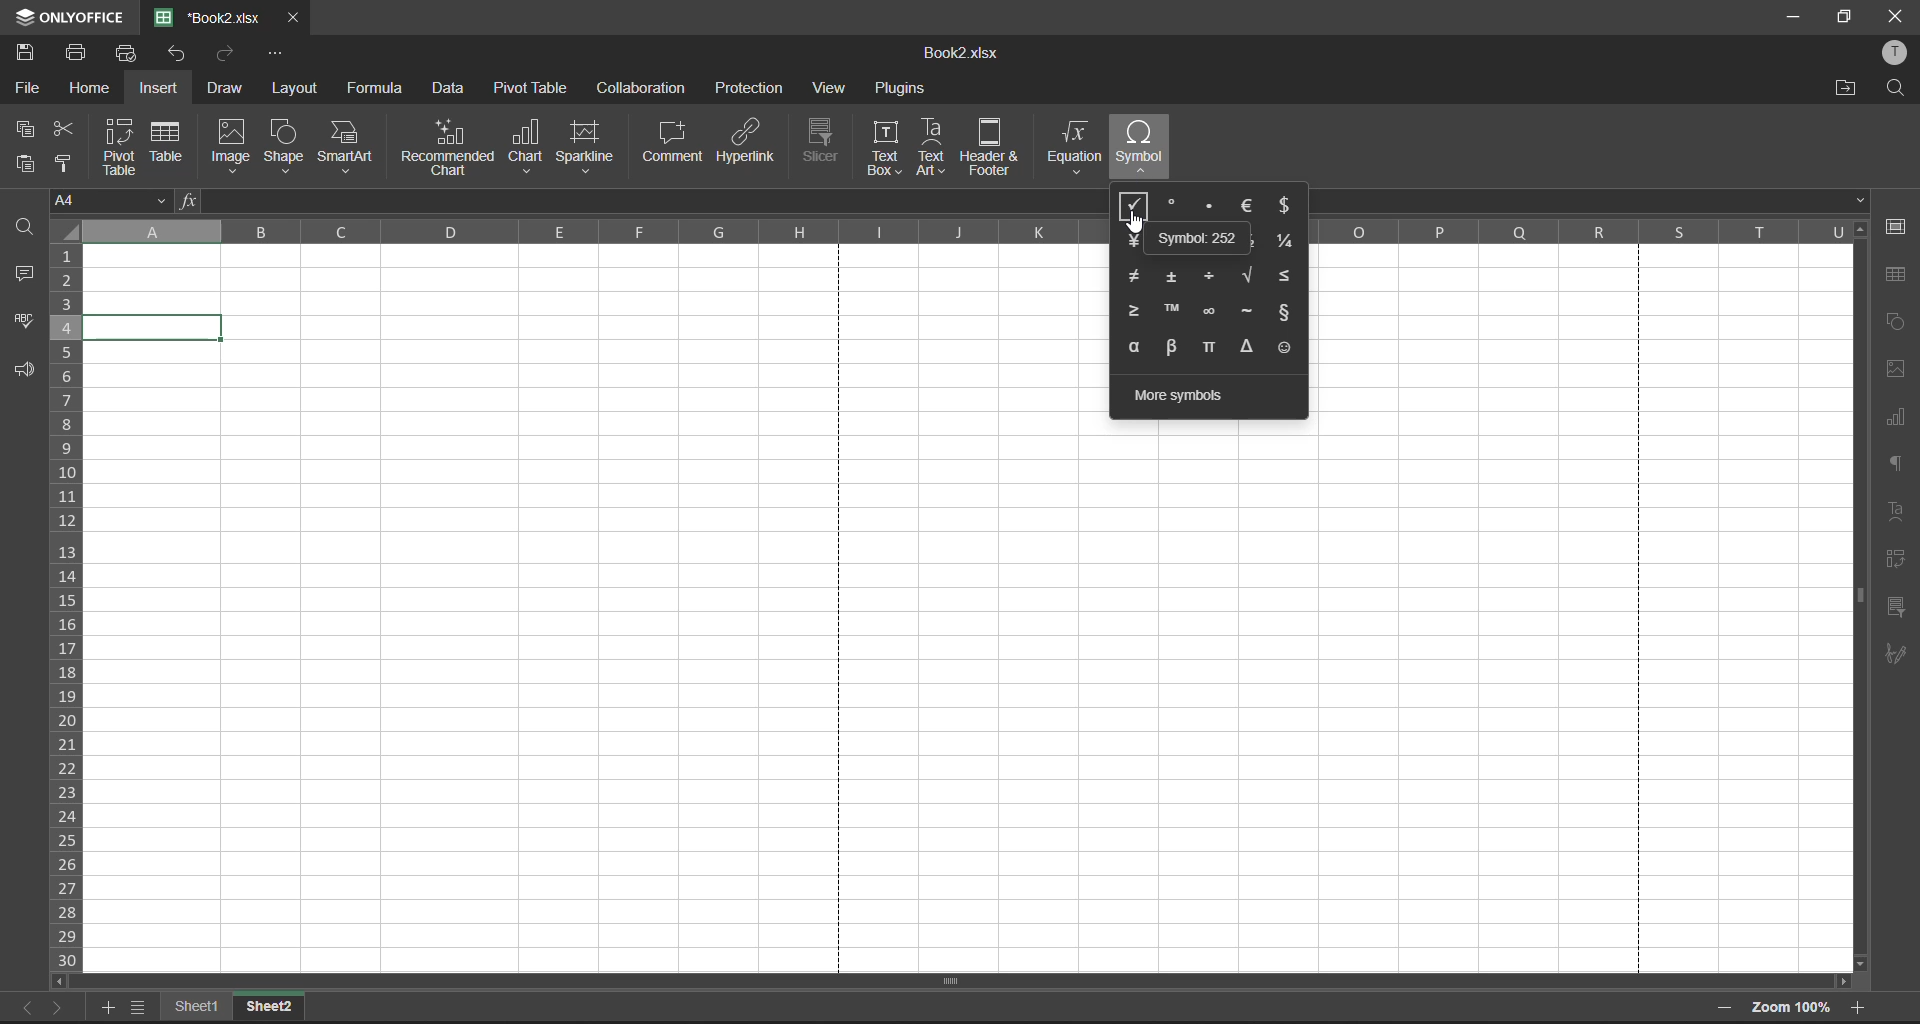 This screenshot has width=1920, height=1024. What do you see at coordinates (1073, 146) in the screenshot?
I see `equation` at bounding box center [1073, 146].